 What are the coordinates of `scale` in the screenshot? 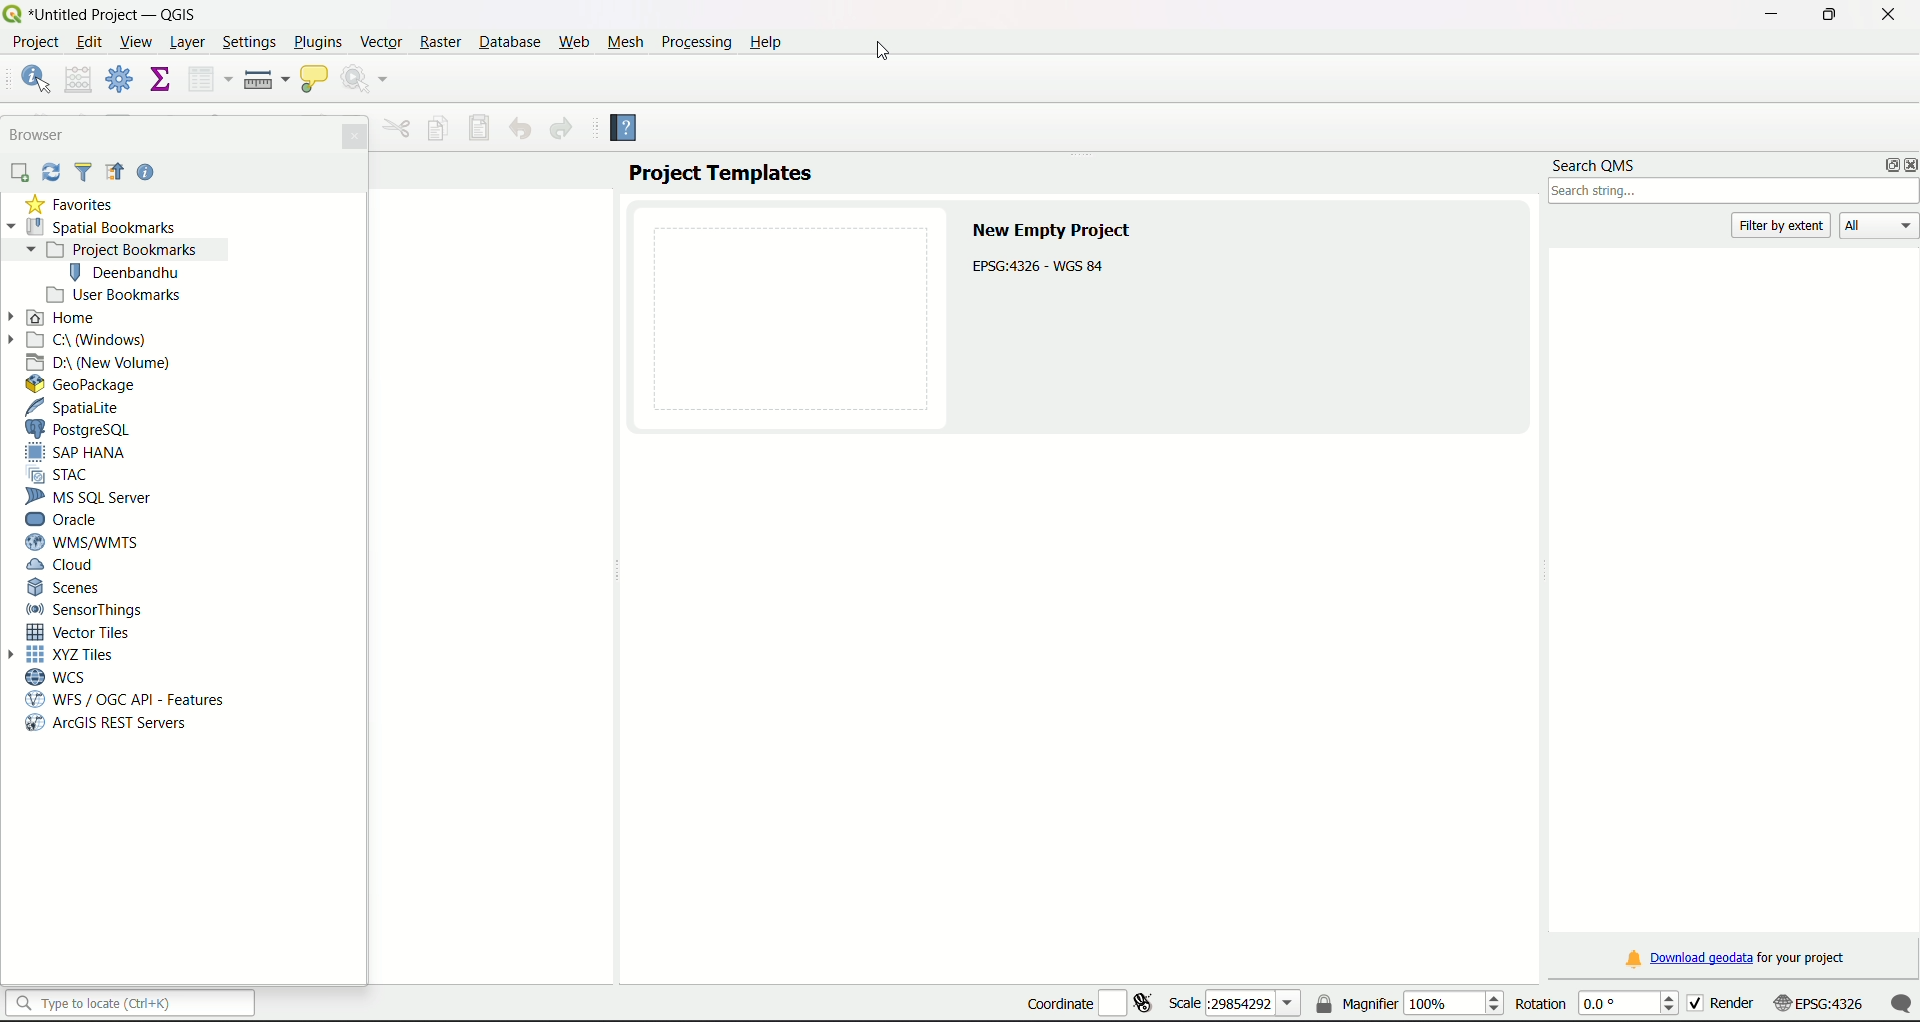 It's located at (1234, 1004).